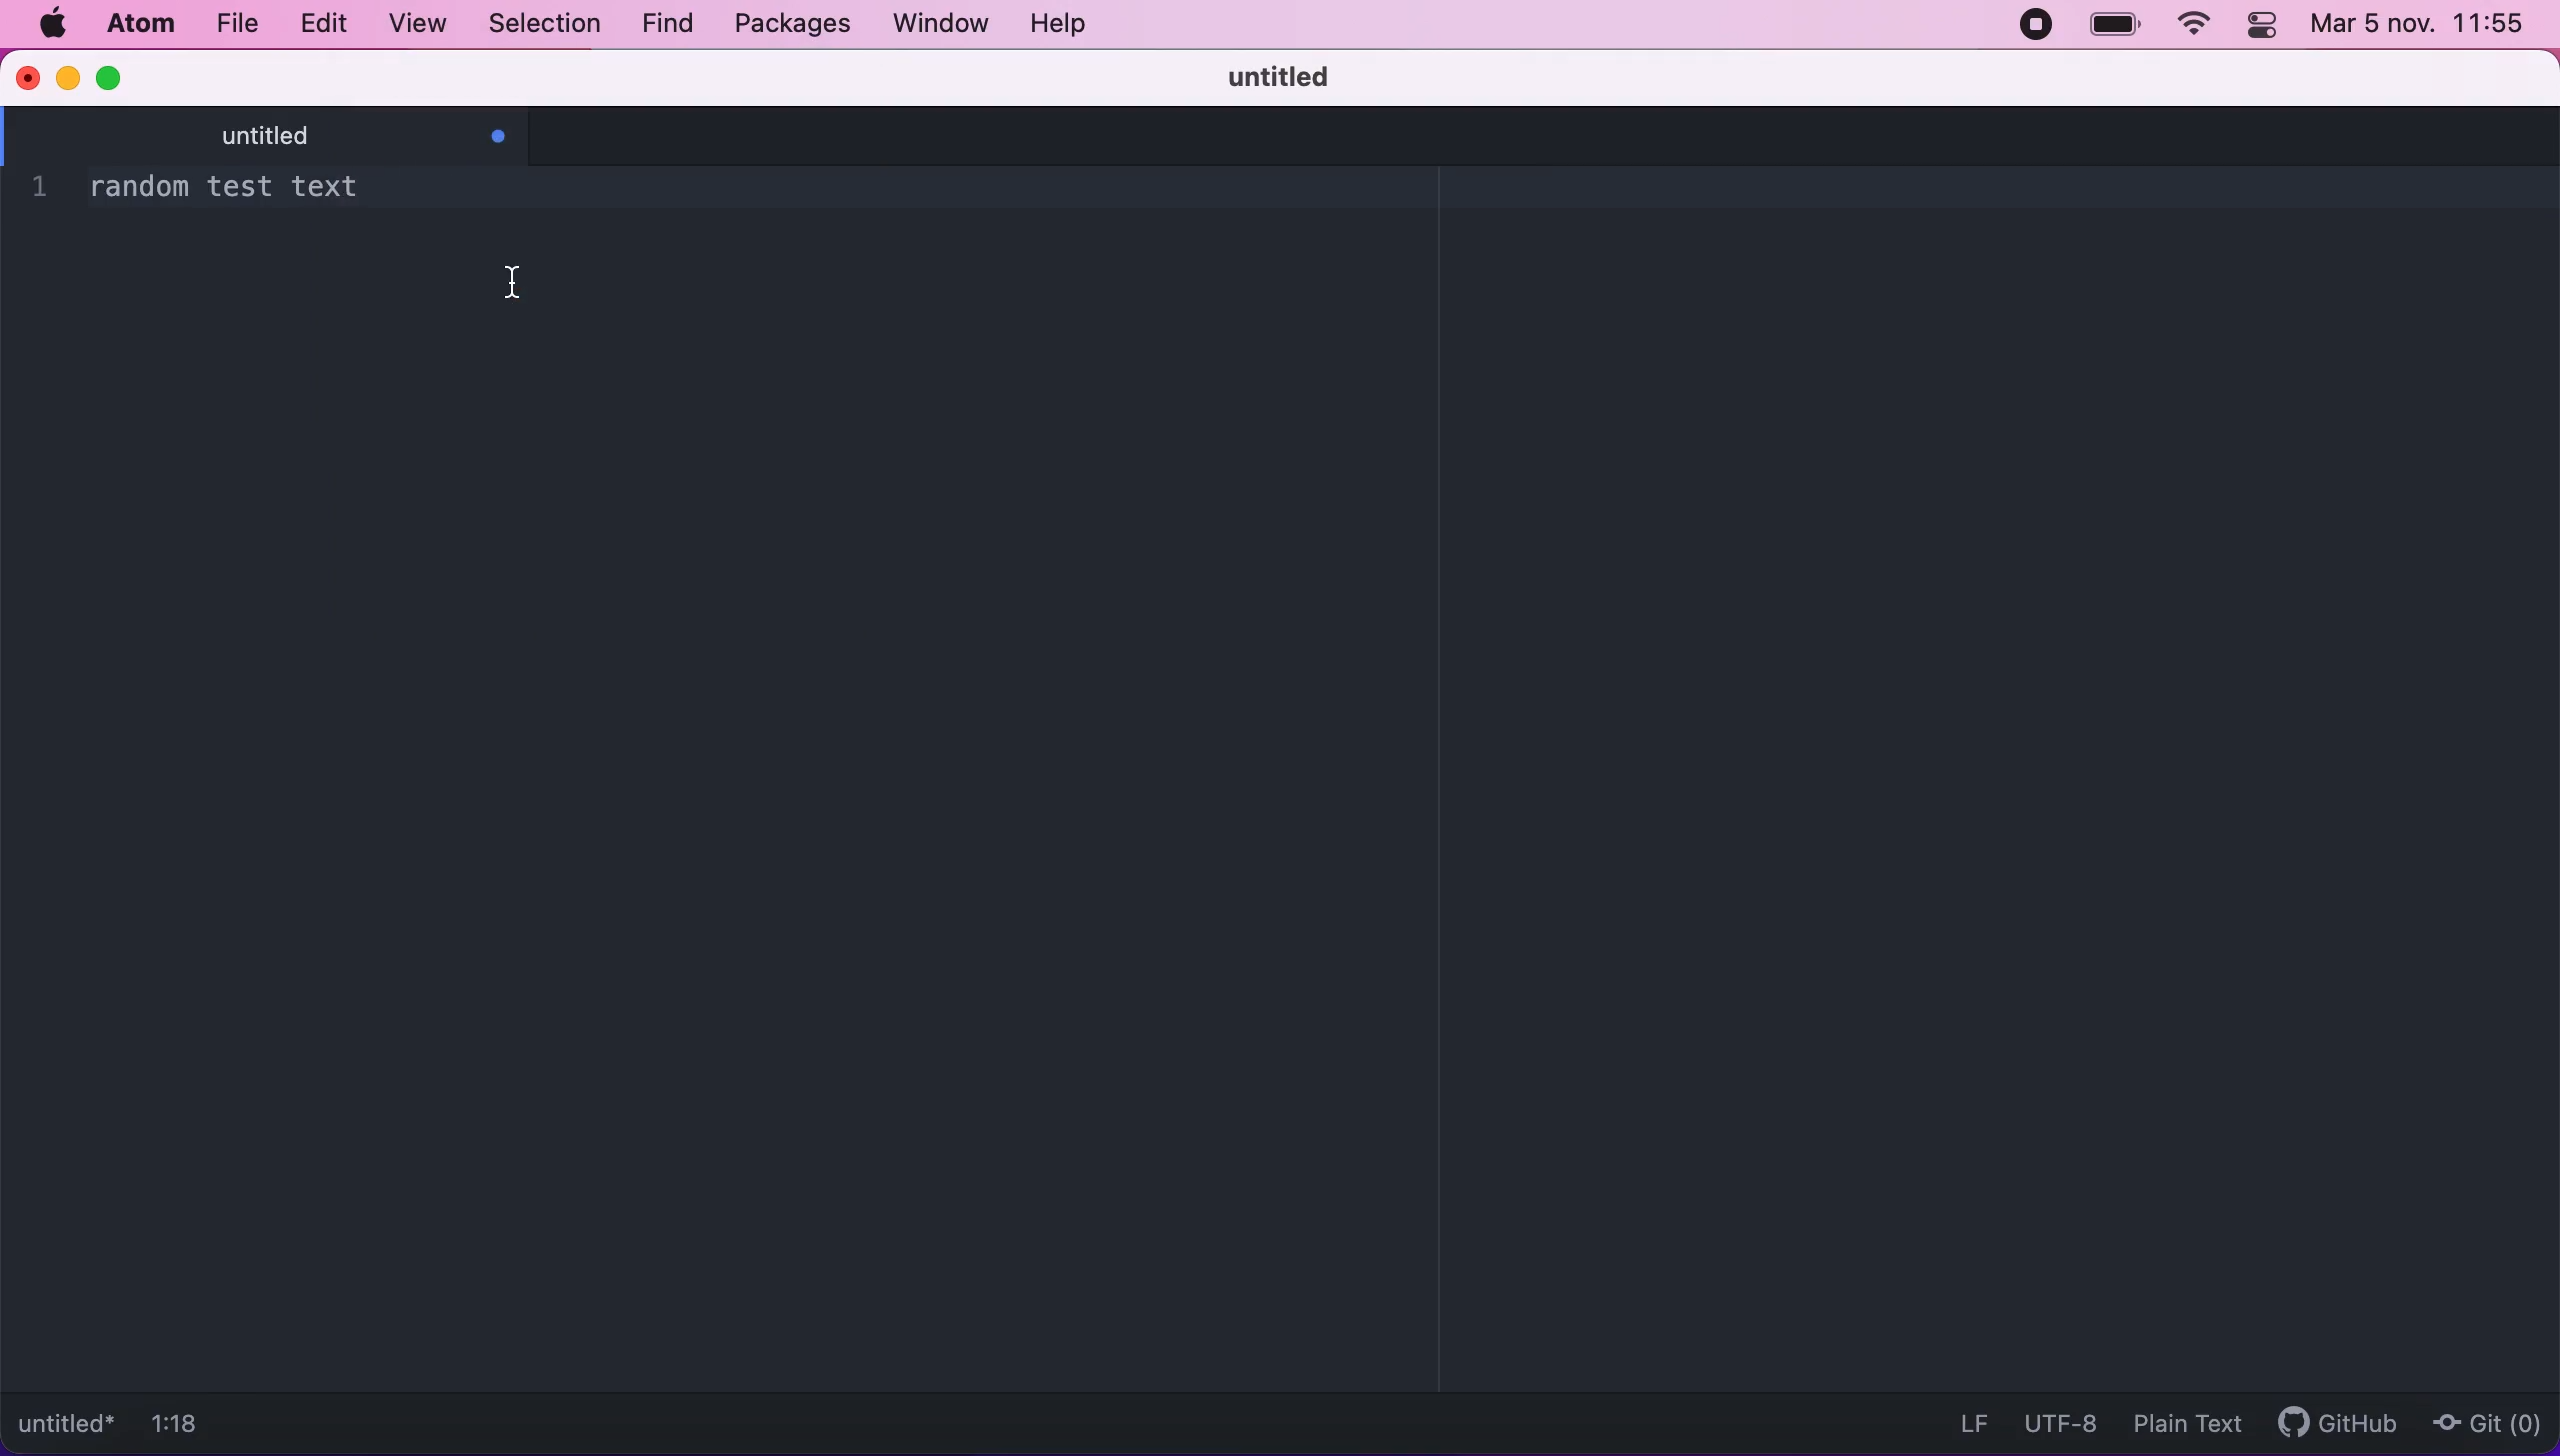 The width and height of the screenshot is (2560, 1456). I want to click on untitled, so click(1269, 74).